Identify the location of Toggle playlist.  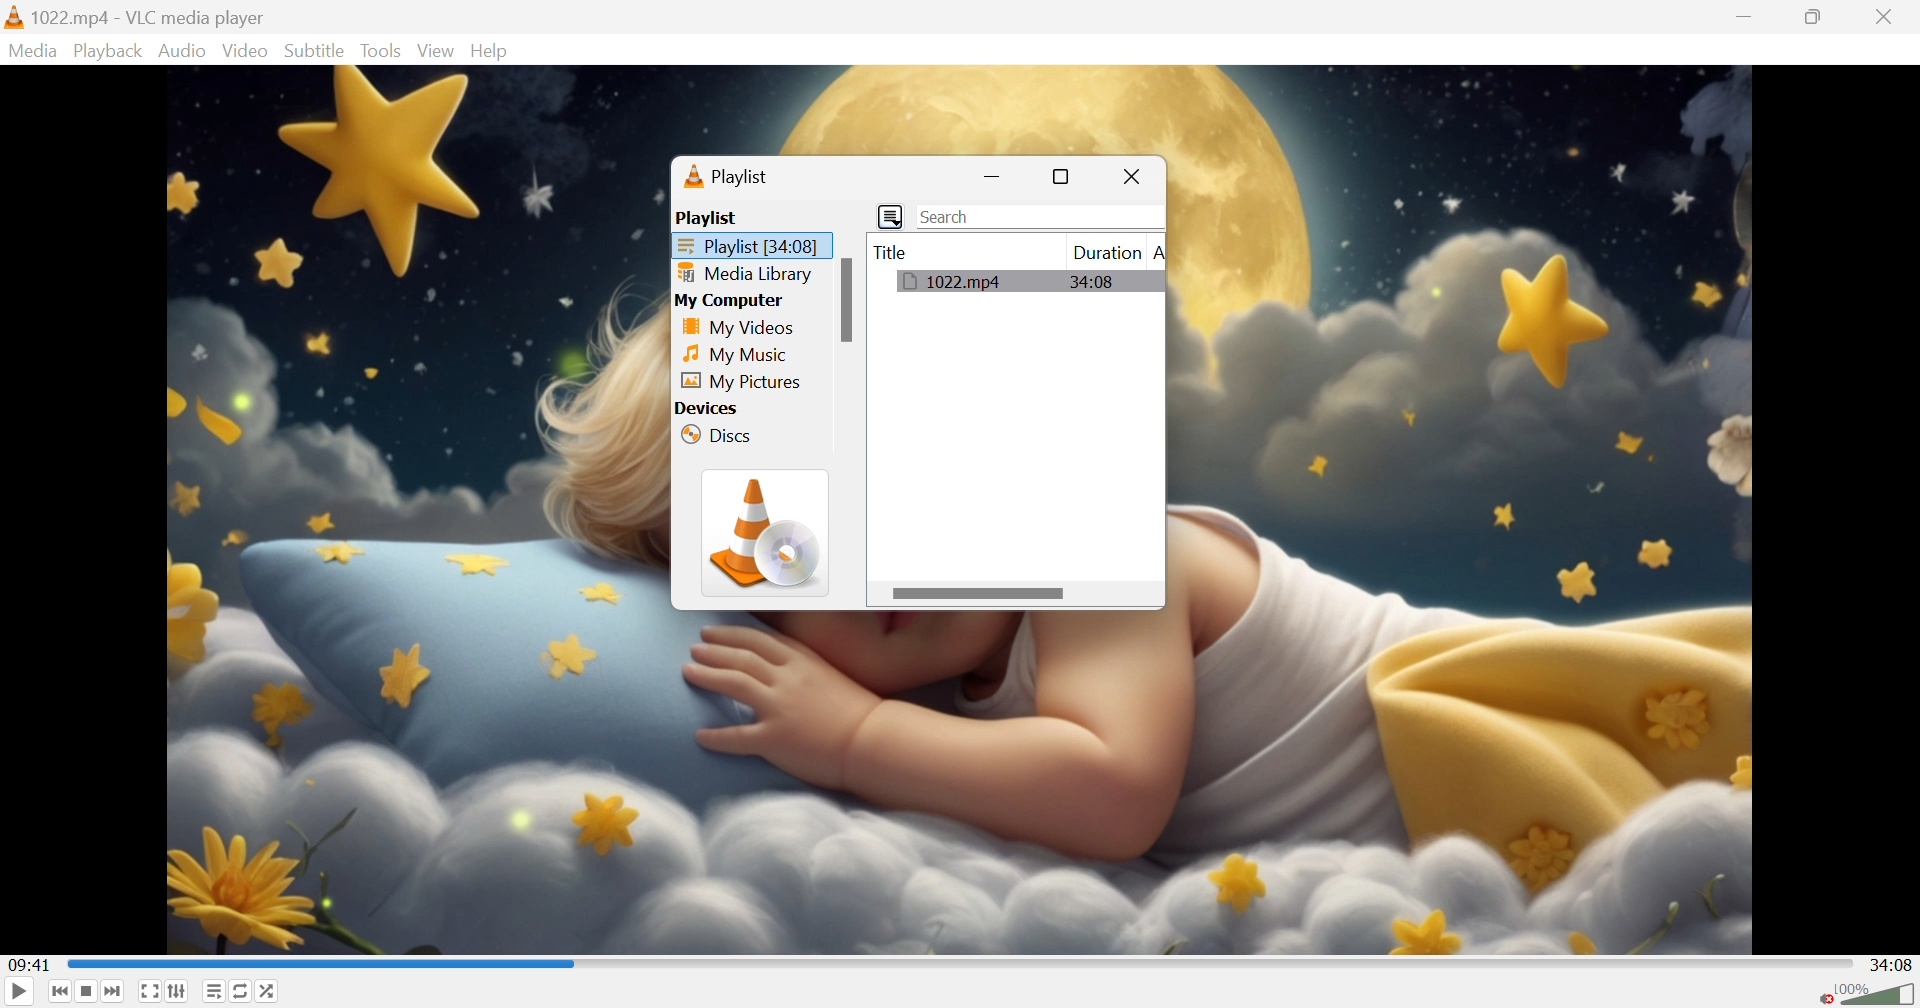
(217, 990).